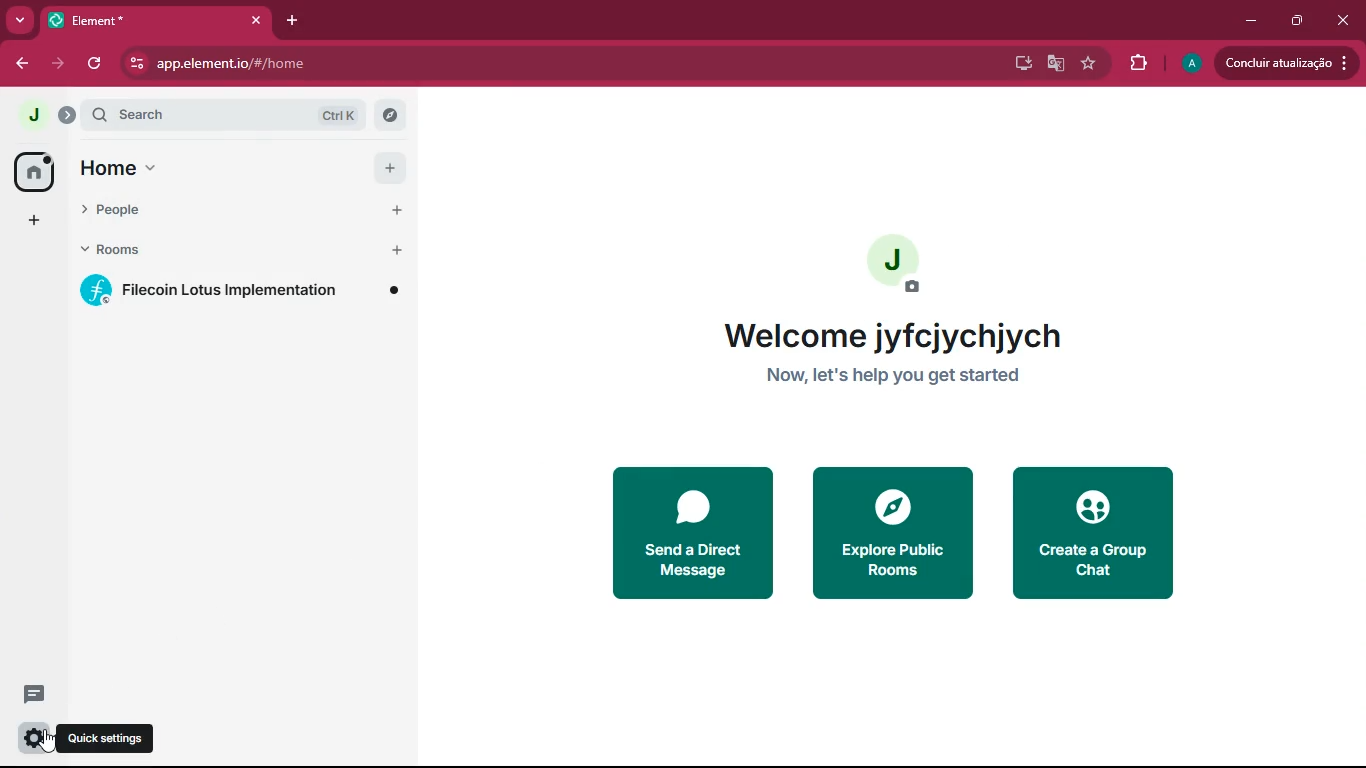 This screenshot has width=1366, height=768. What do you see at coordinates (365, 63) in the screenshot?
I see `app.element.io/#/home` at bounding box center [365, 63].